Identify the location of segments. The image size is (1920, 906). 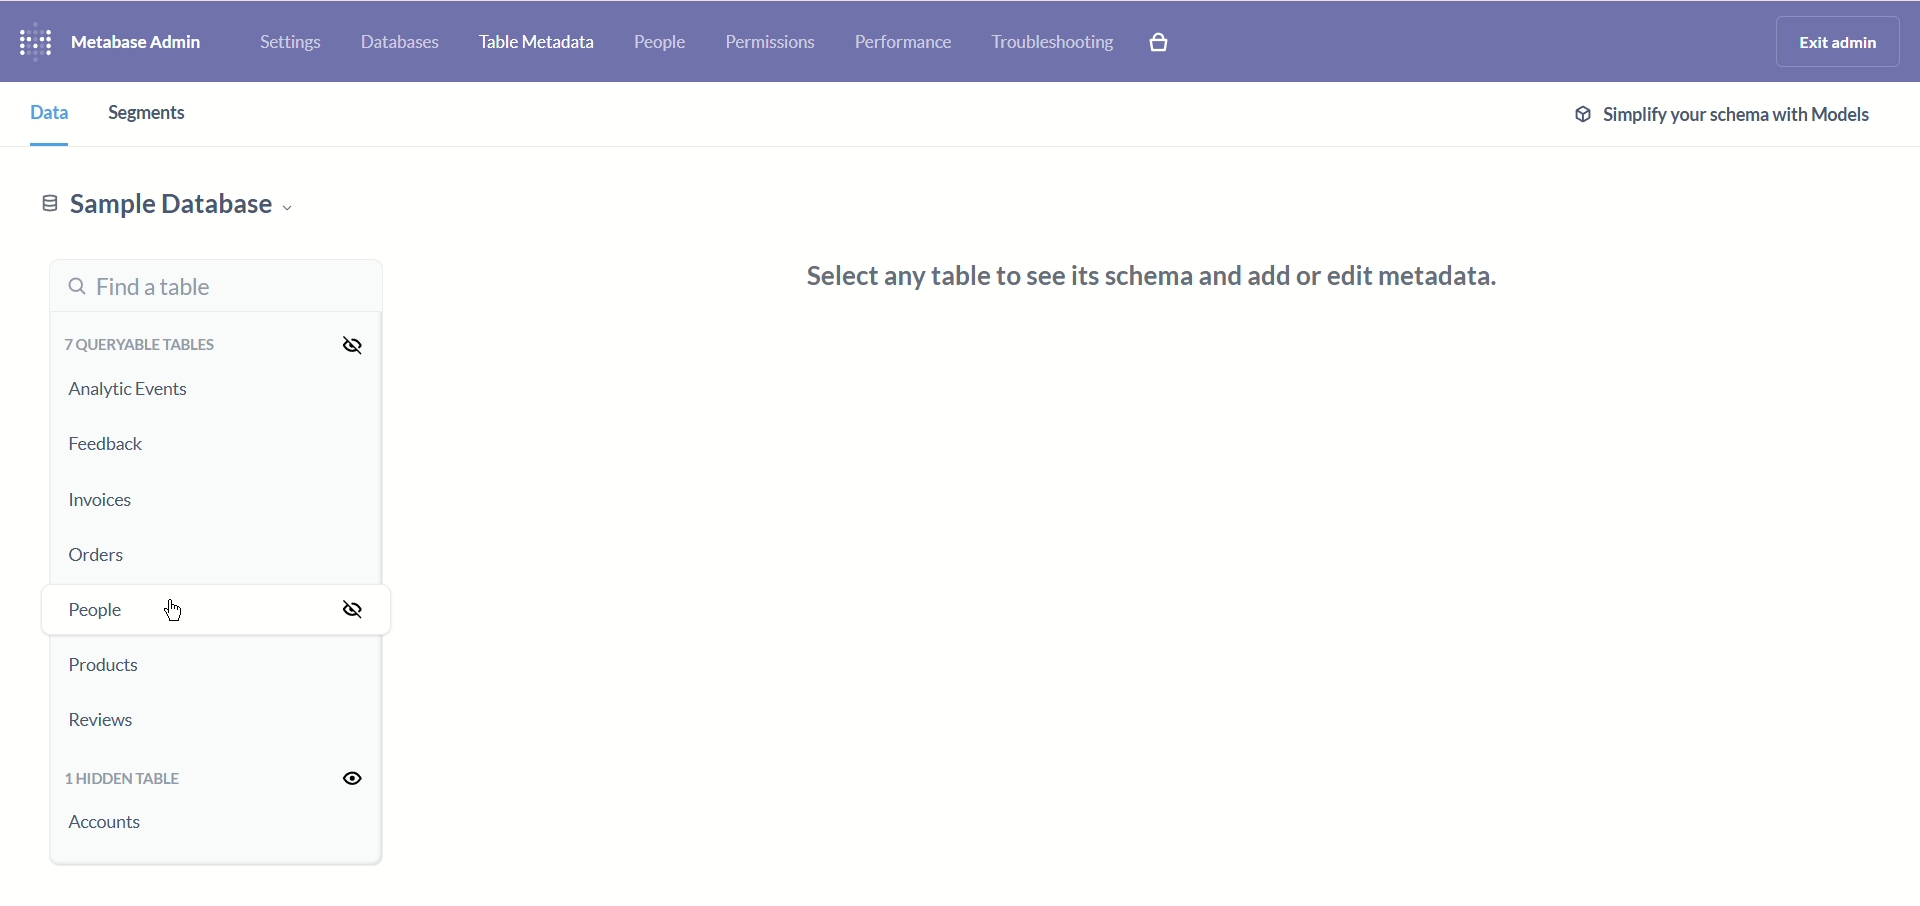
(158, 114).